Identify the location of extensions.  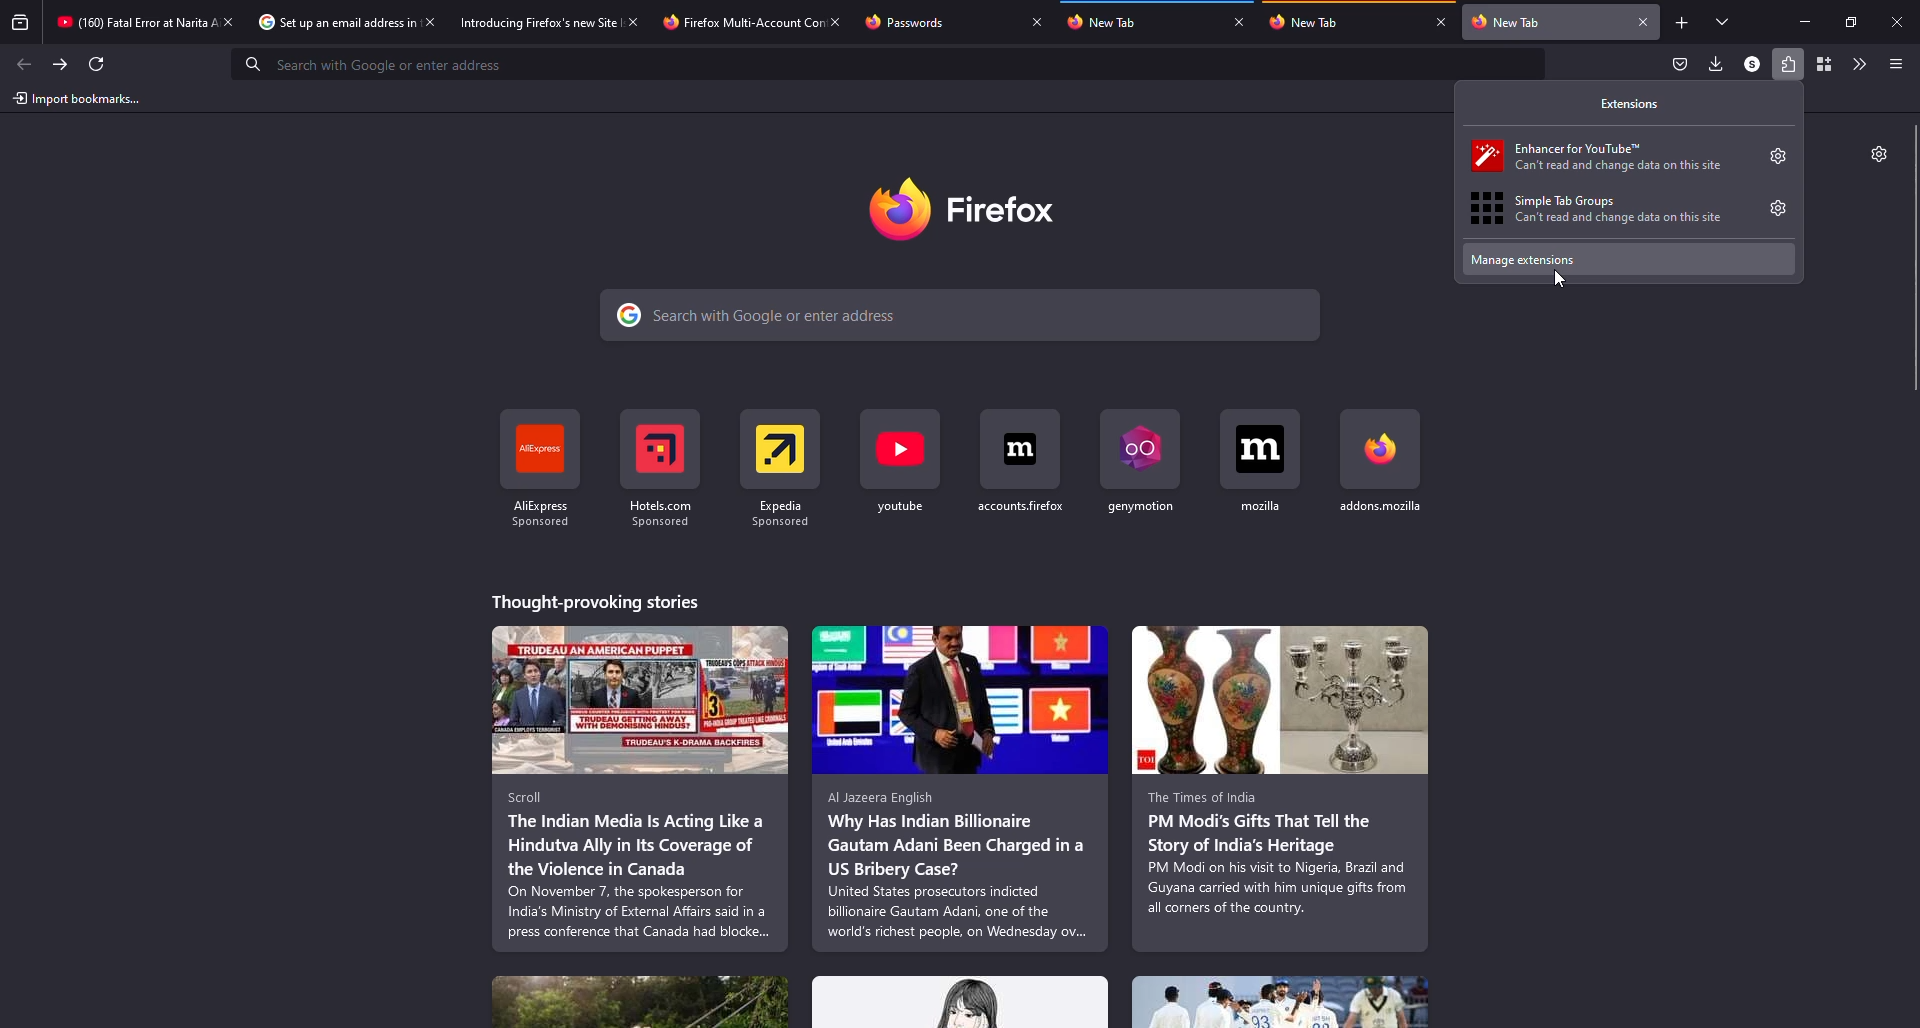
(1633, 103).